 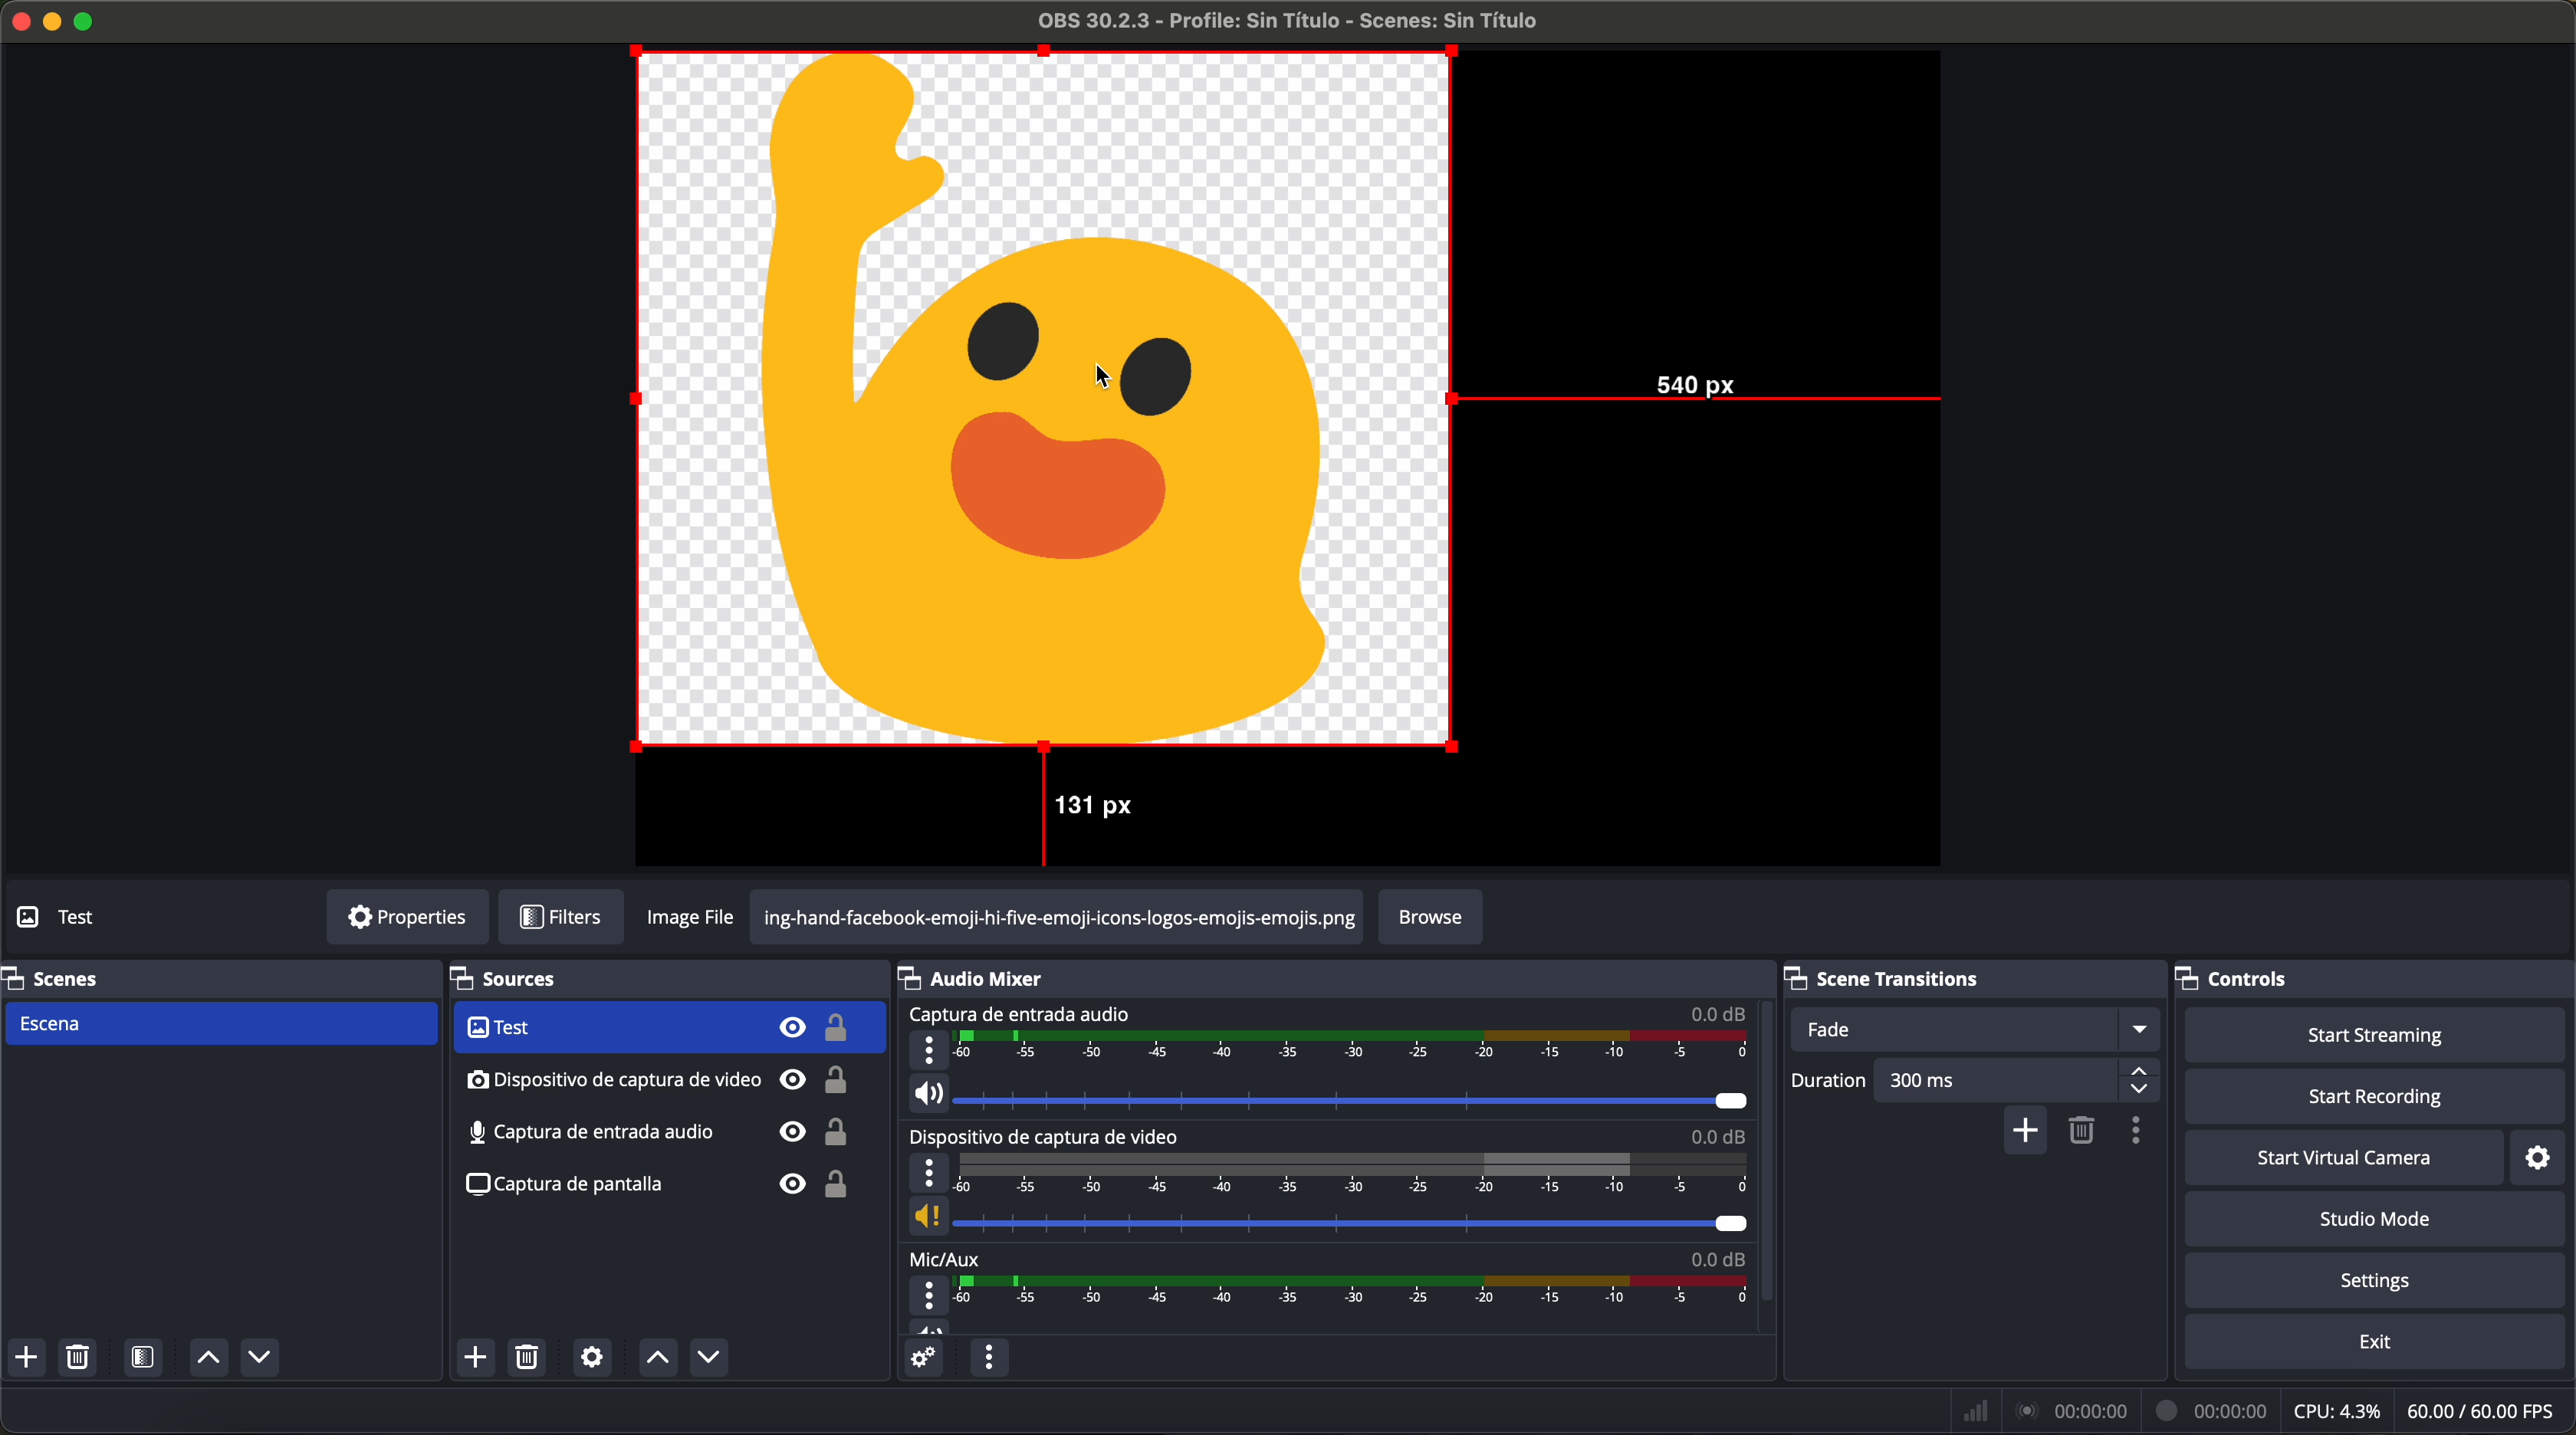 I want to click on duration, so click(x=1830, y=1083).